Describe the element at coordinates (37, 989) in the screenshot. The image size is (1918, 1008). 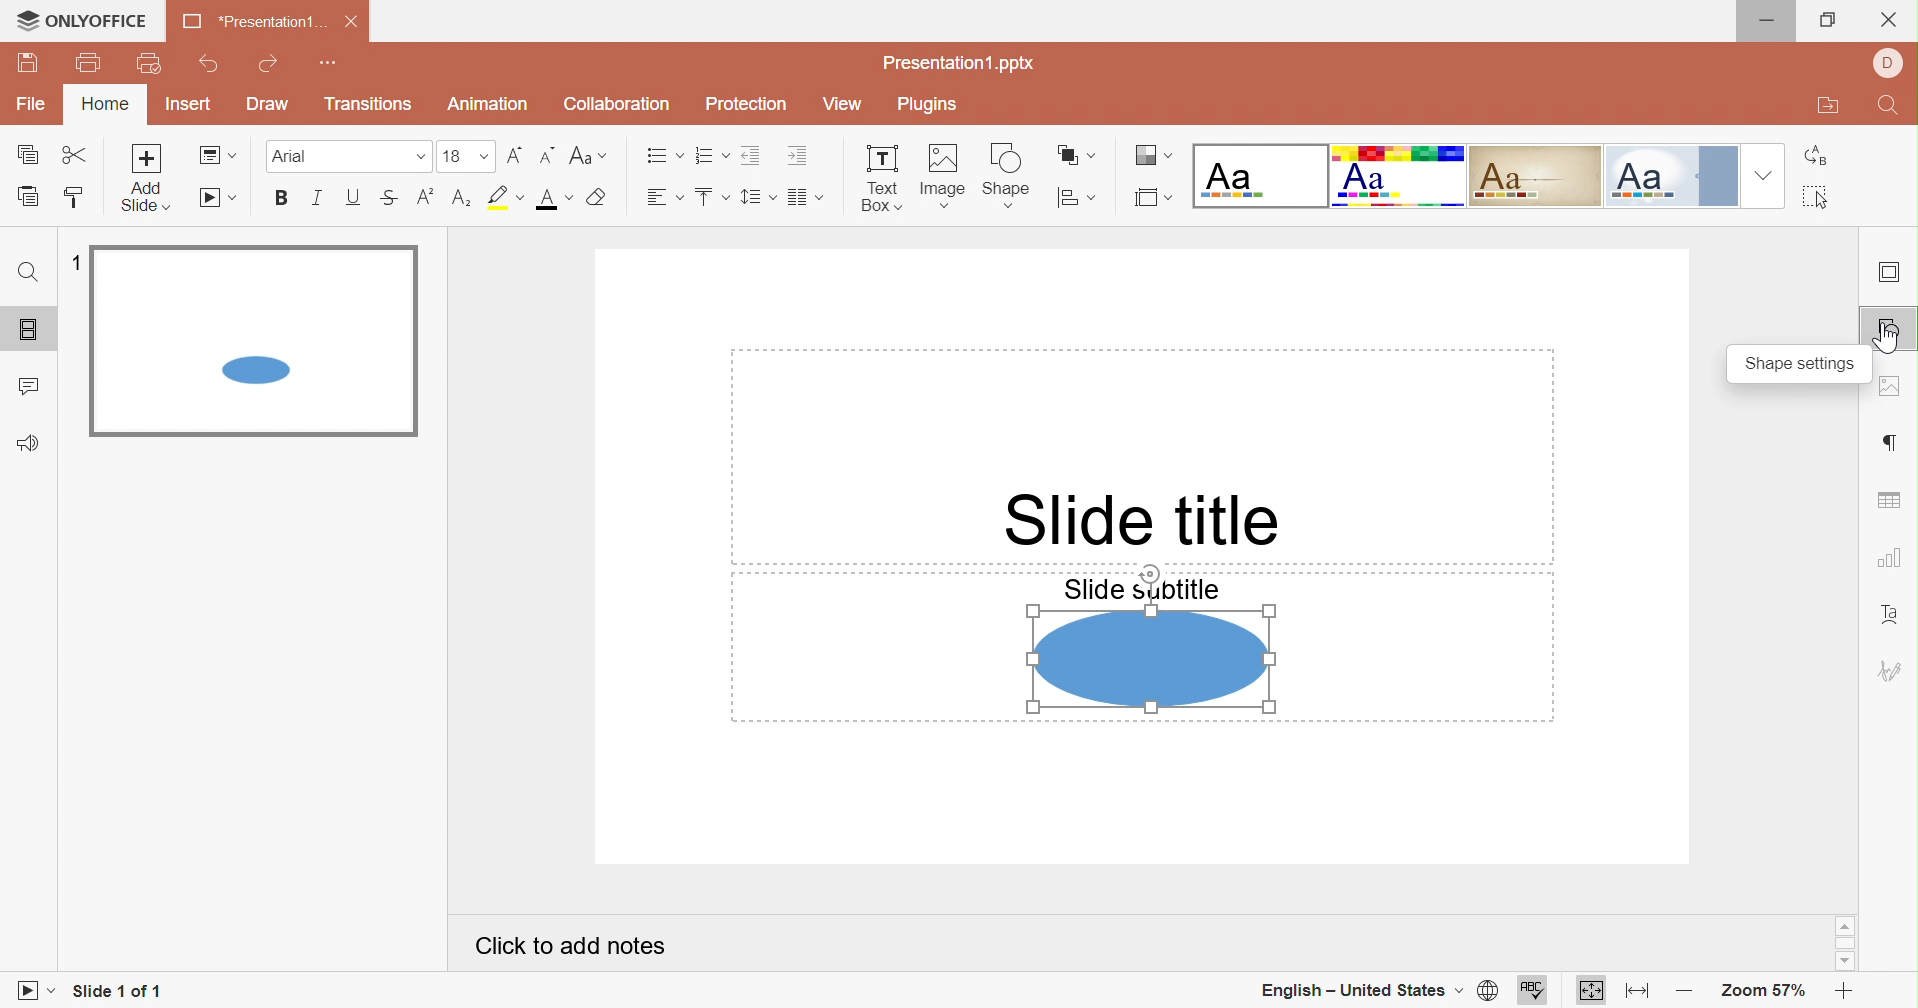
I see `Start slideshow` at that location.